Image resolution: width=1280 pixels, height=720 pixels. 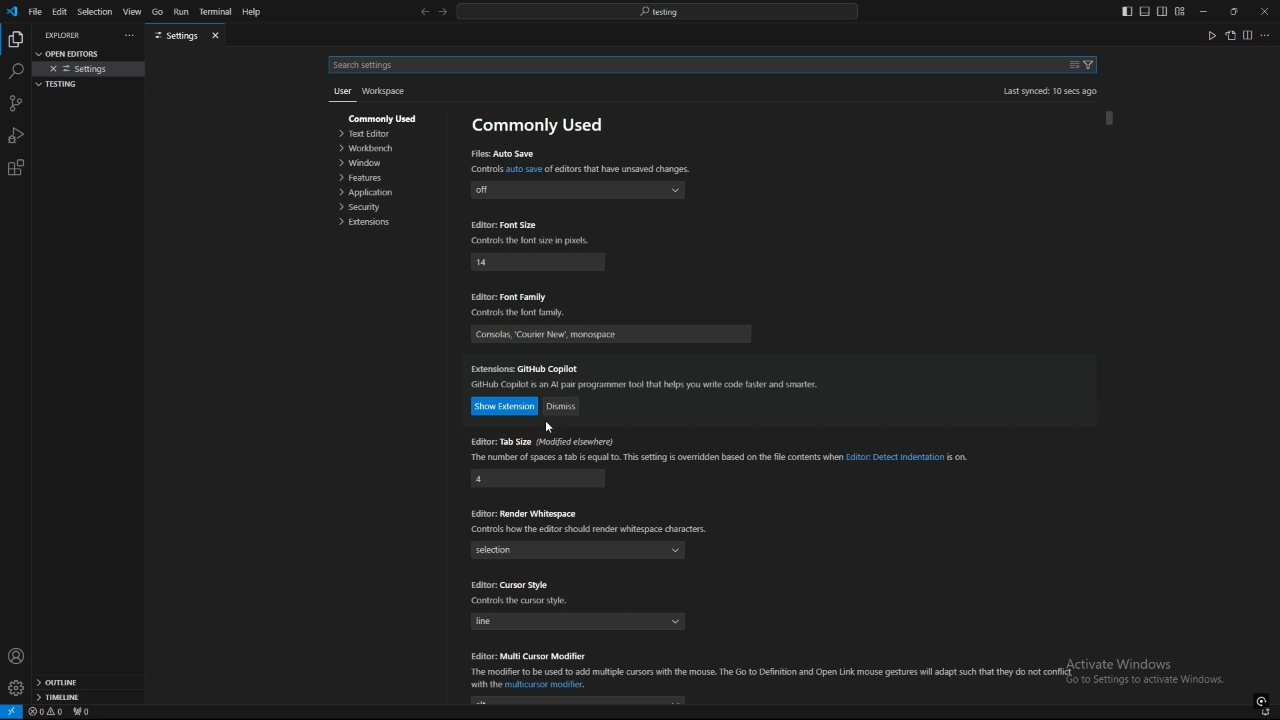 I want to click on timeline, so click(x=88, y=699).